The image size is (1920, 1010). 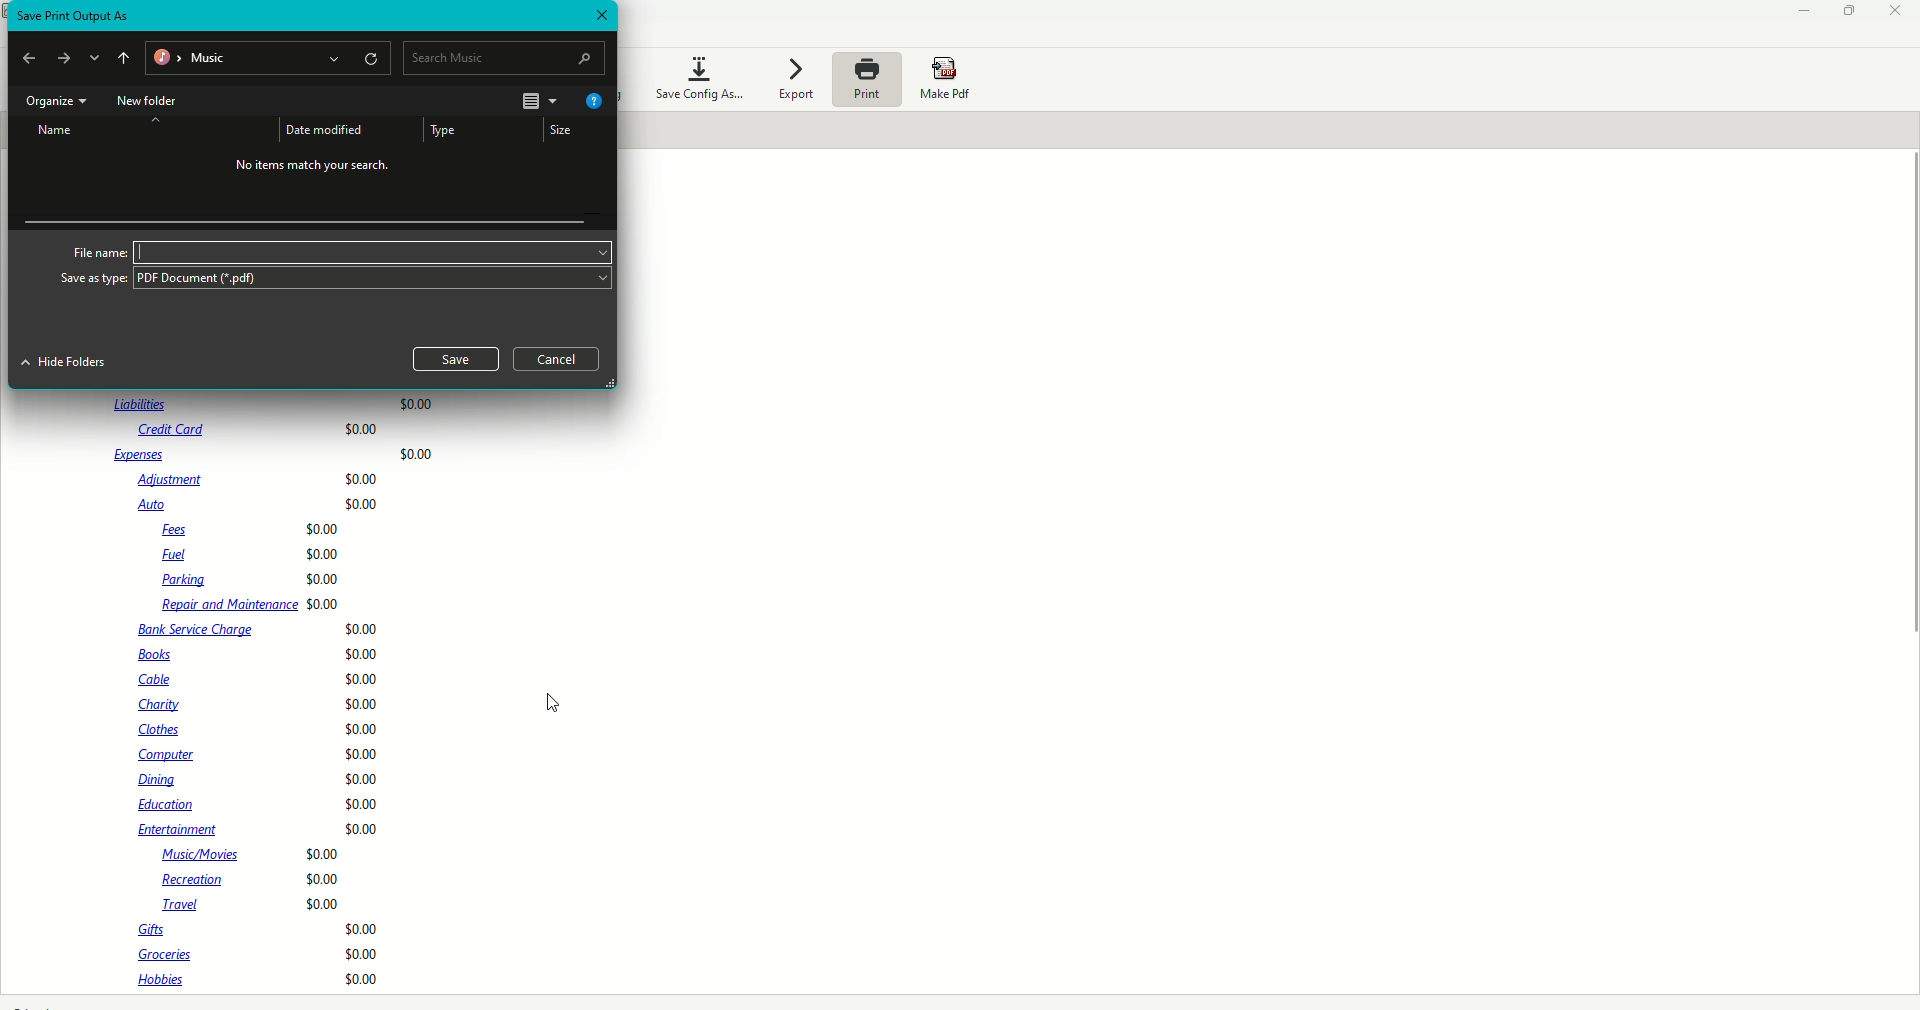 I want to click on Name, so click(x=57, y=131).